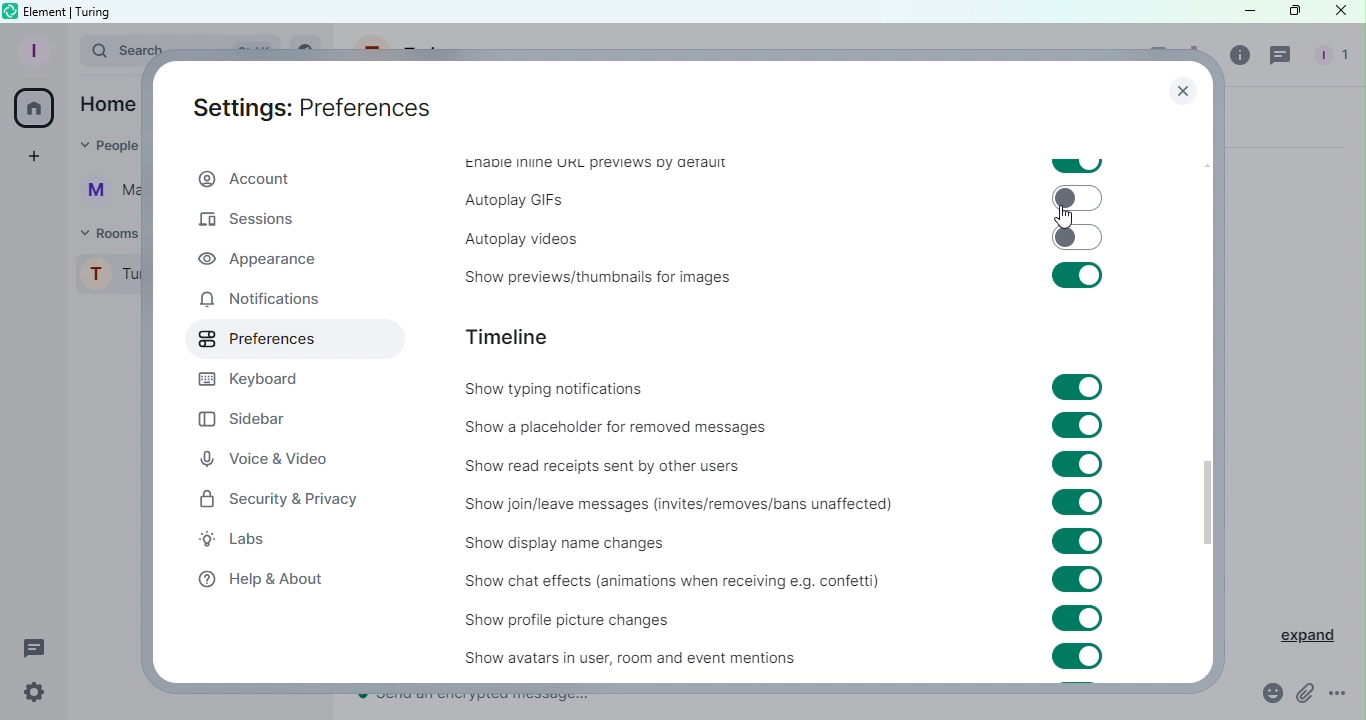 This screenshot has height=720, width=1366. Describe the element at coordinates (9, 11) in the screenshot. I see `Element icon` at that location.